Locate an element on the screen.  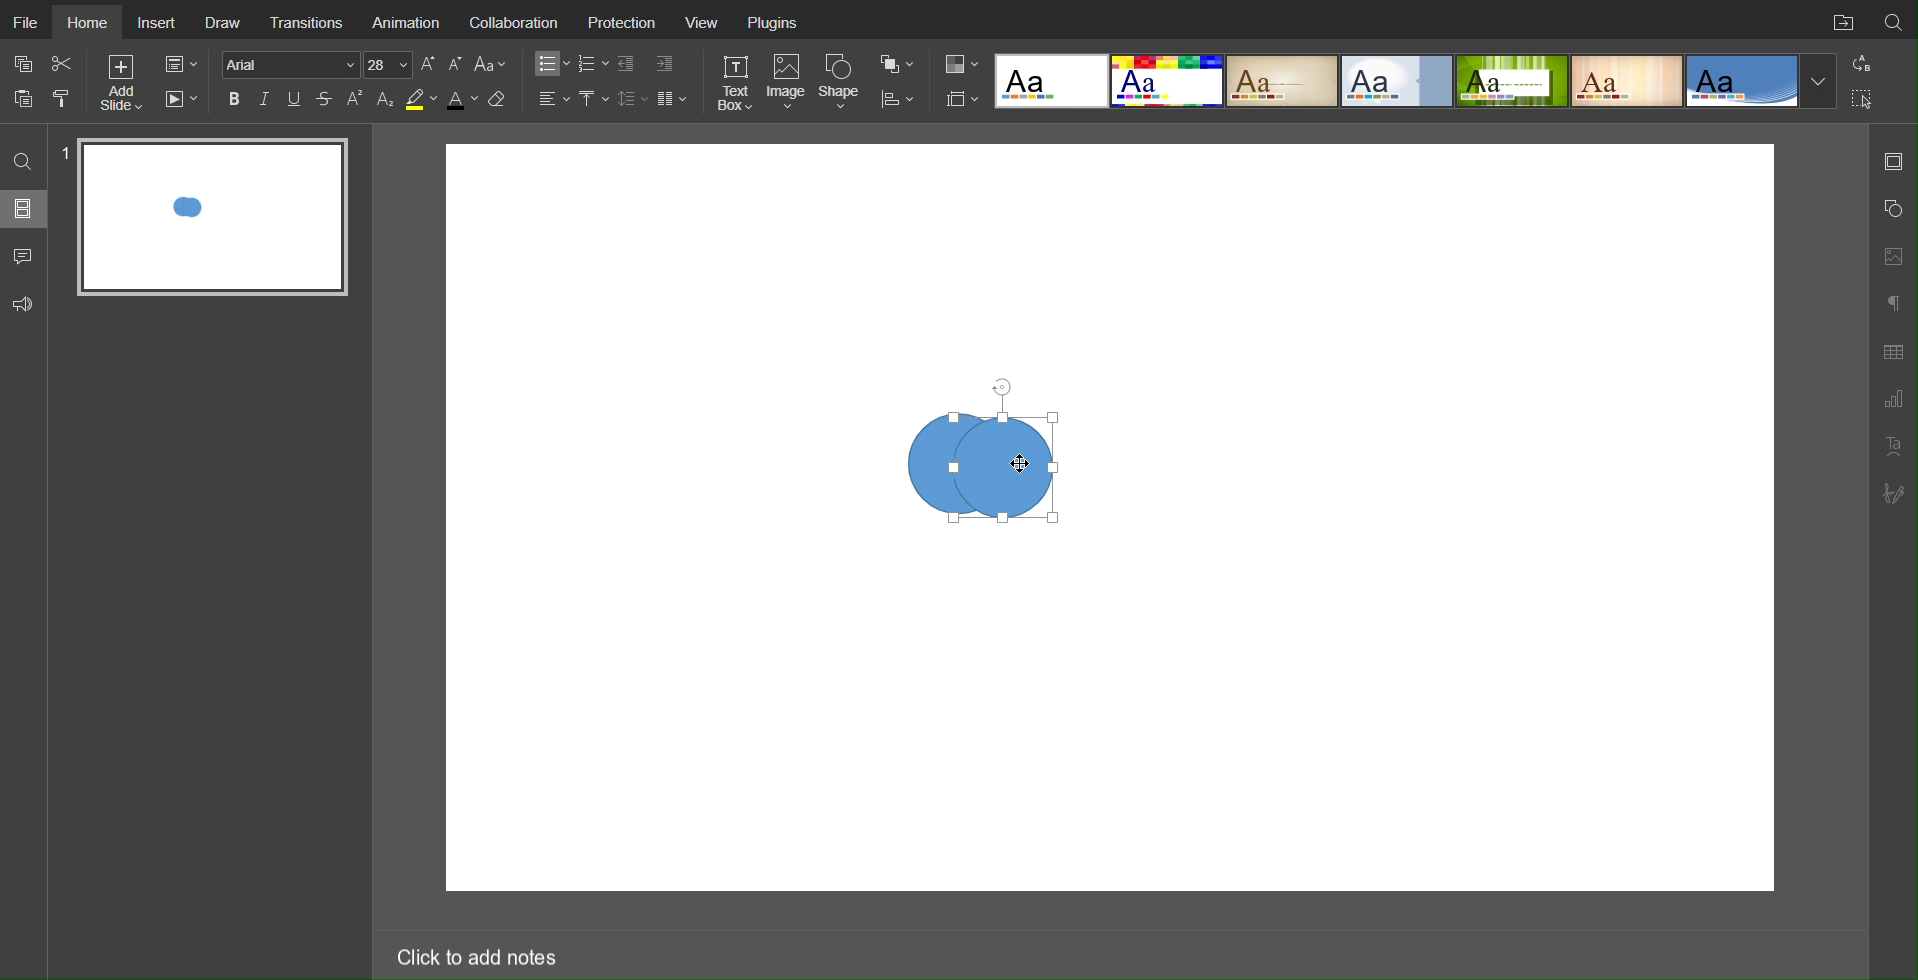
Comments is located at coordinates (25, 256).